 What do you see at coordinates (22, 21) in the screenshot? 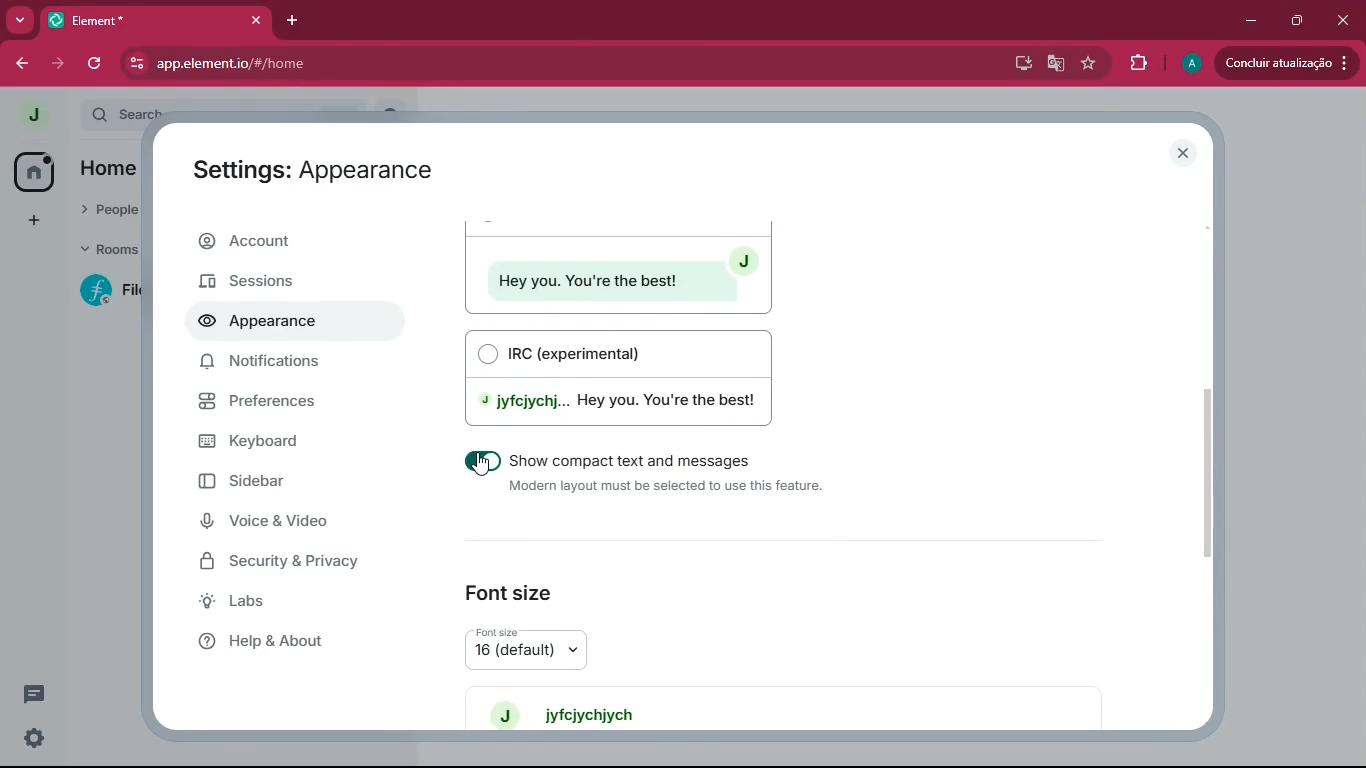
I see `more` at bounding box center [22, 21].